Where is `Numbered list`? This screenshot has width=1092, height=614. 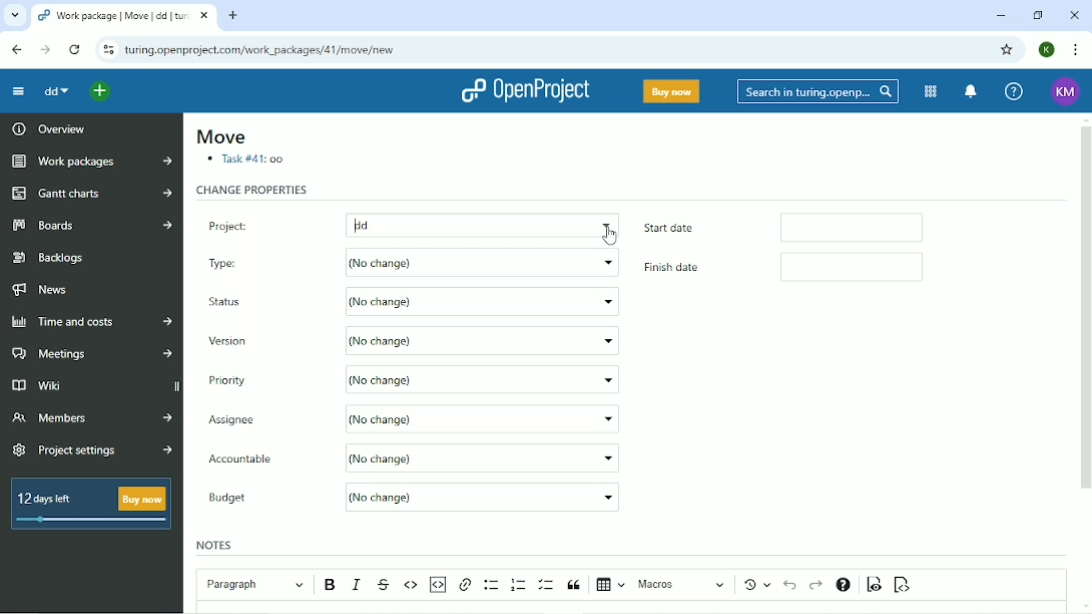
Numbered list is located at coordinates (519, 584).